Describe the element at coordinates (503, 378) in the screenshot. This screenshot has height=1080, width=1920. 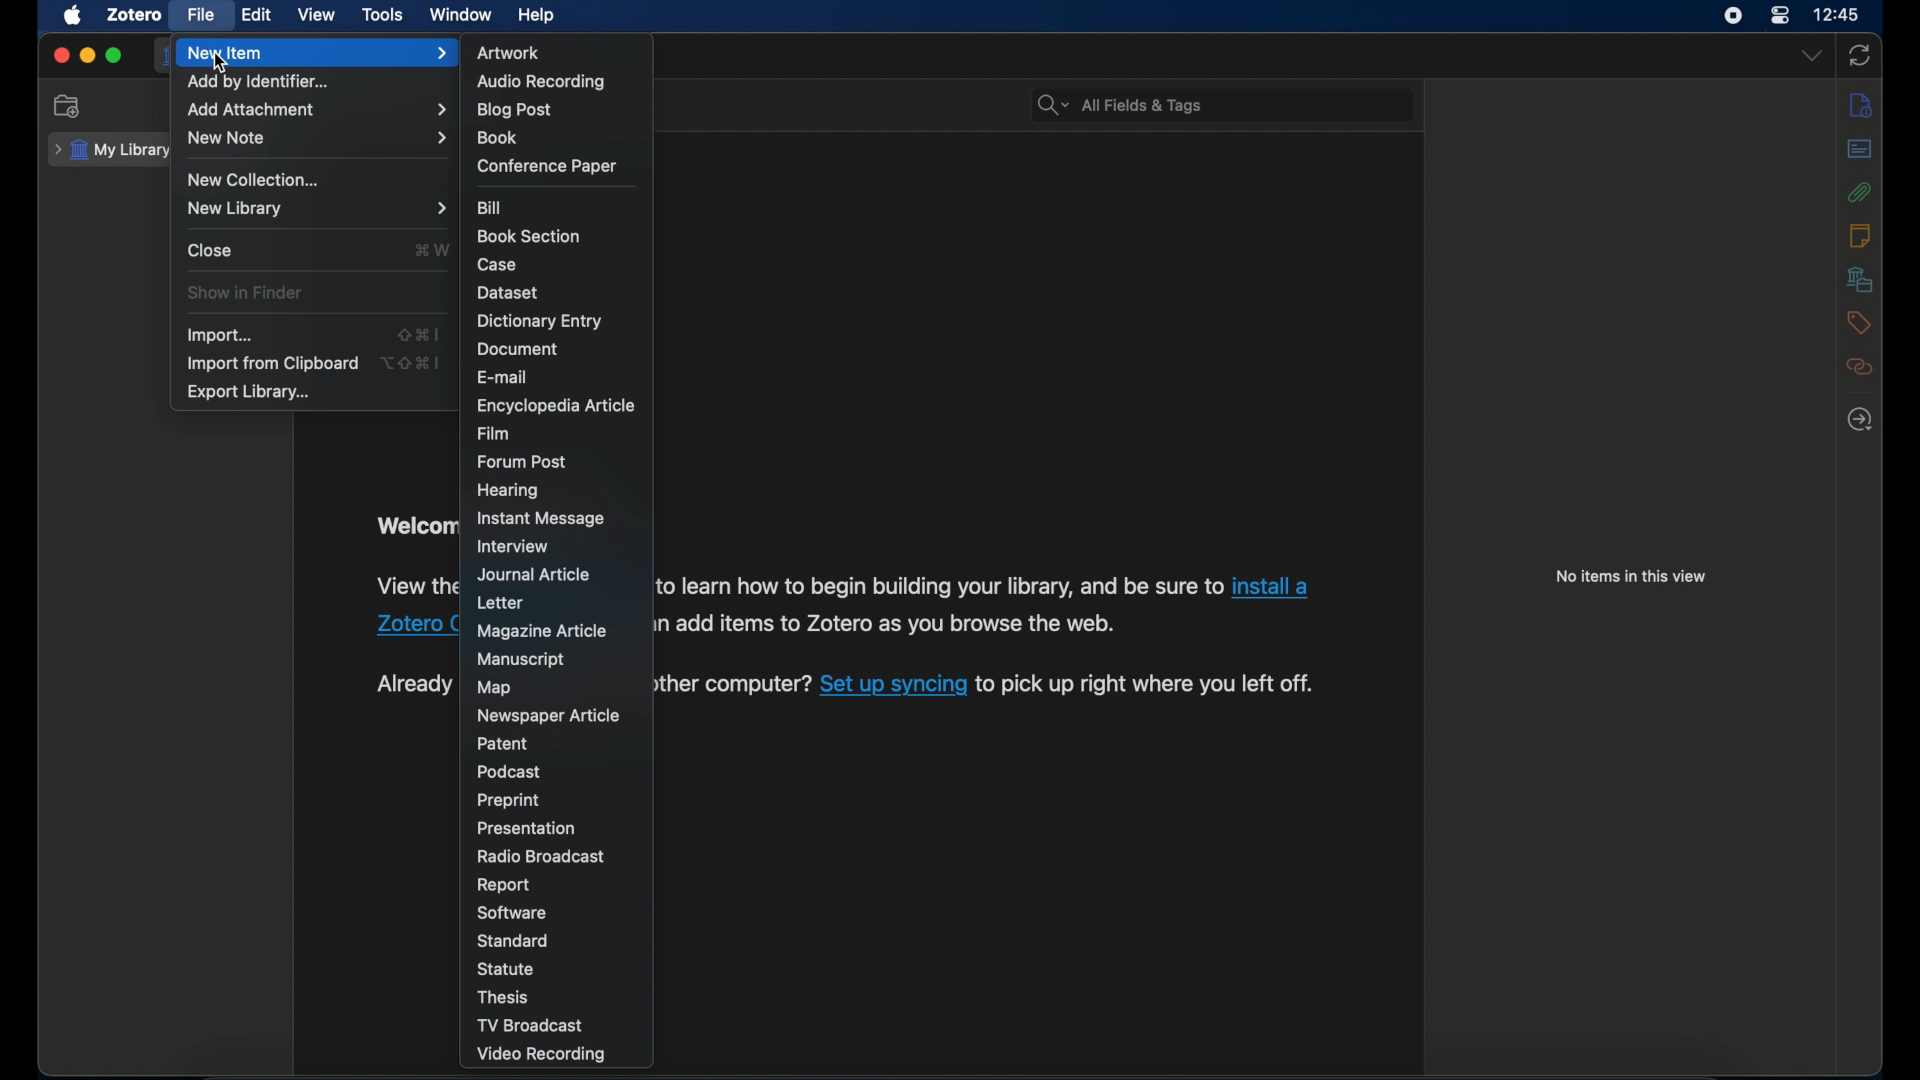
I see `e-mail` at that location.